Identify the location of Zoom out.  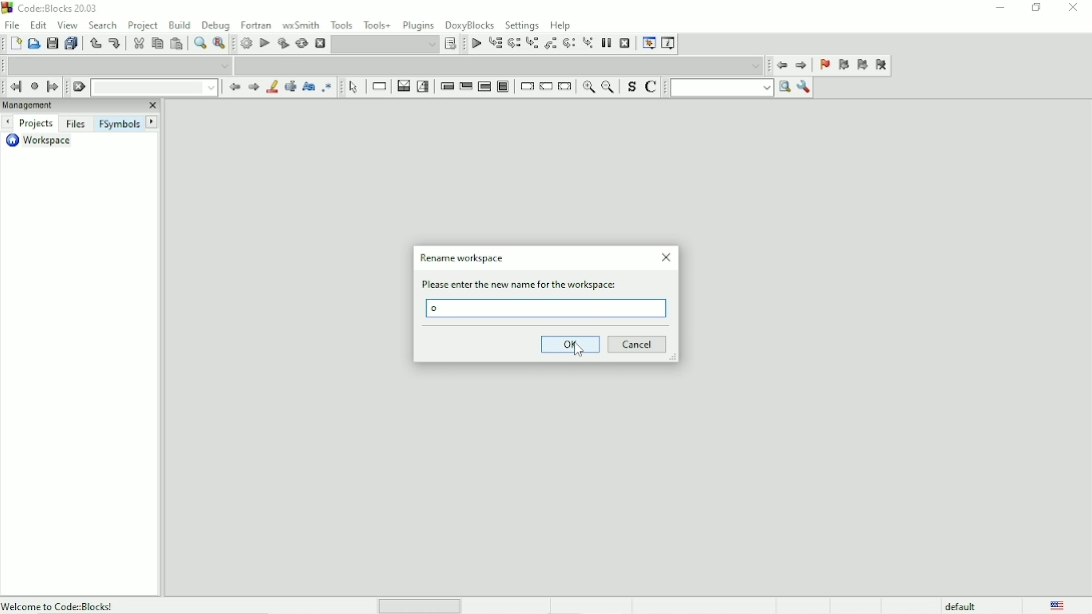
(609, 88).